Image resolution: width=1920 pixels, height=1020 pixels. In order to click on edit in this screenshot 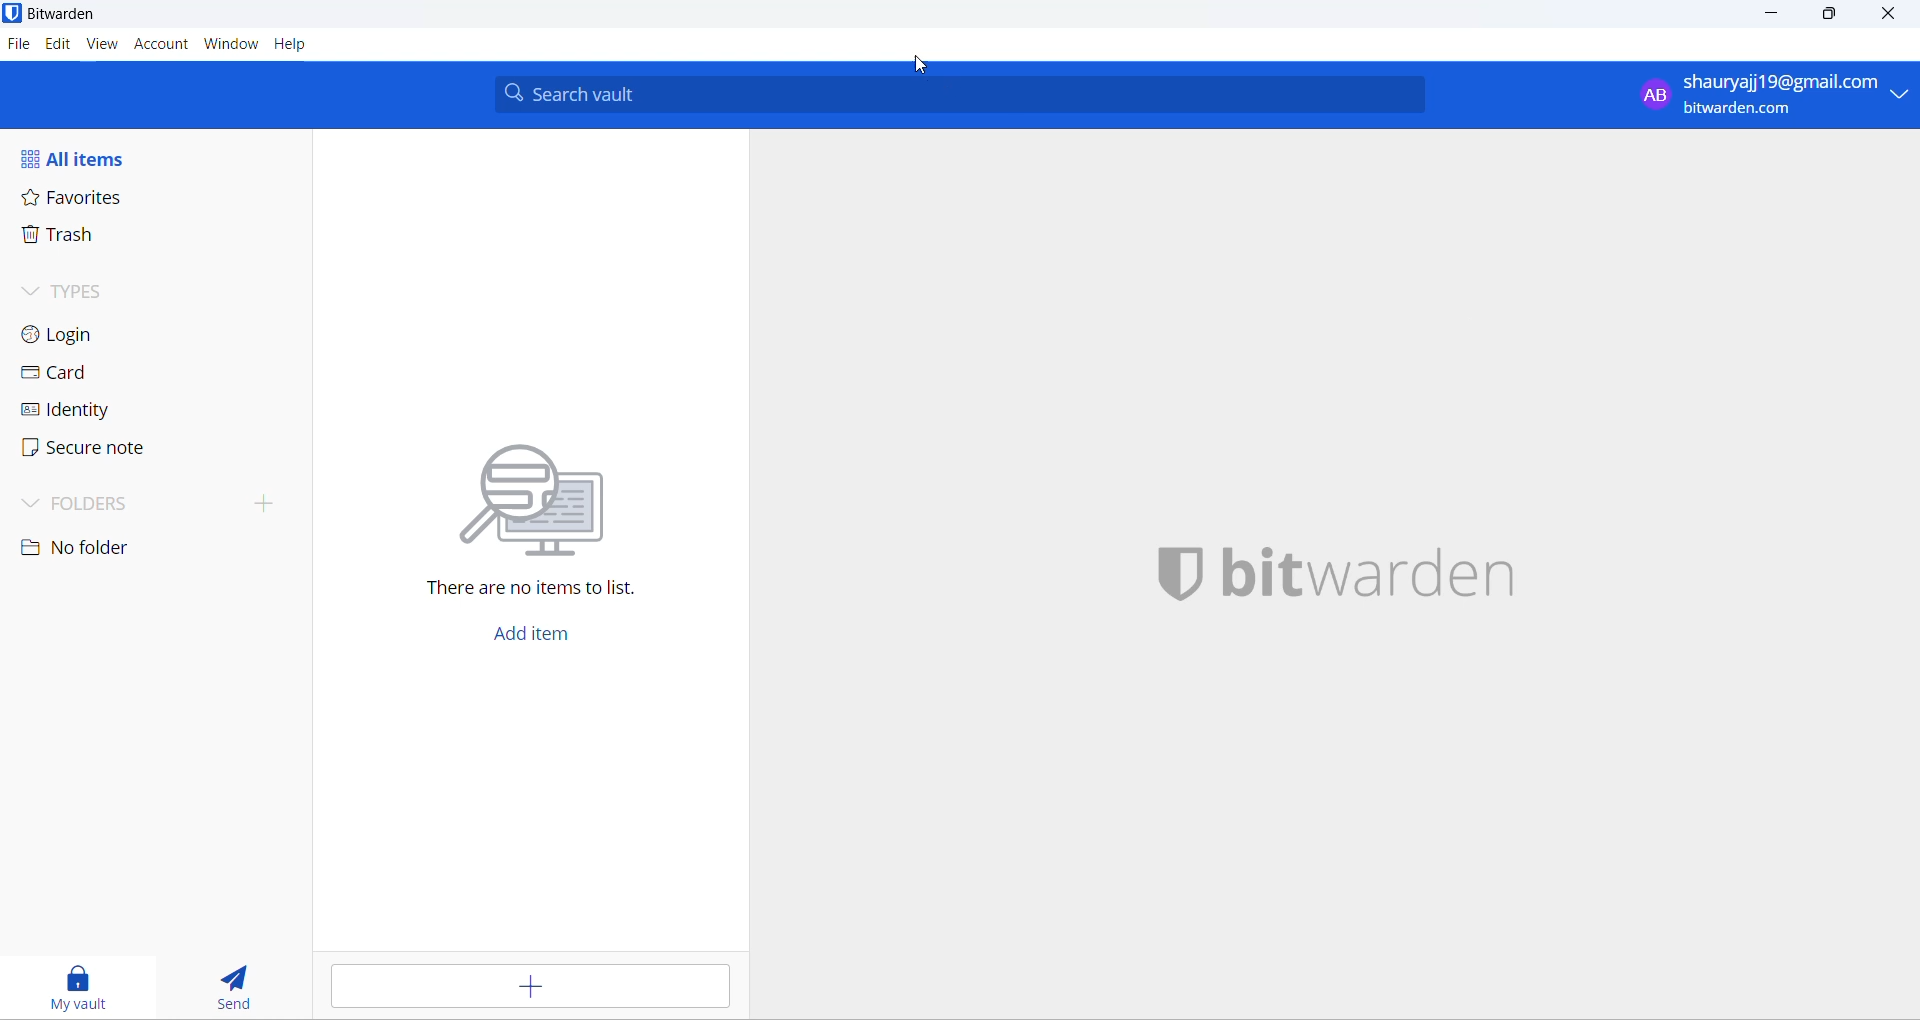, I will do `click(58, 44)`.